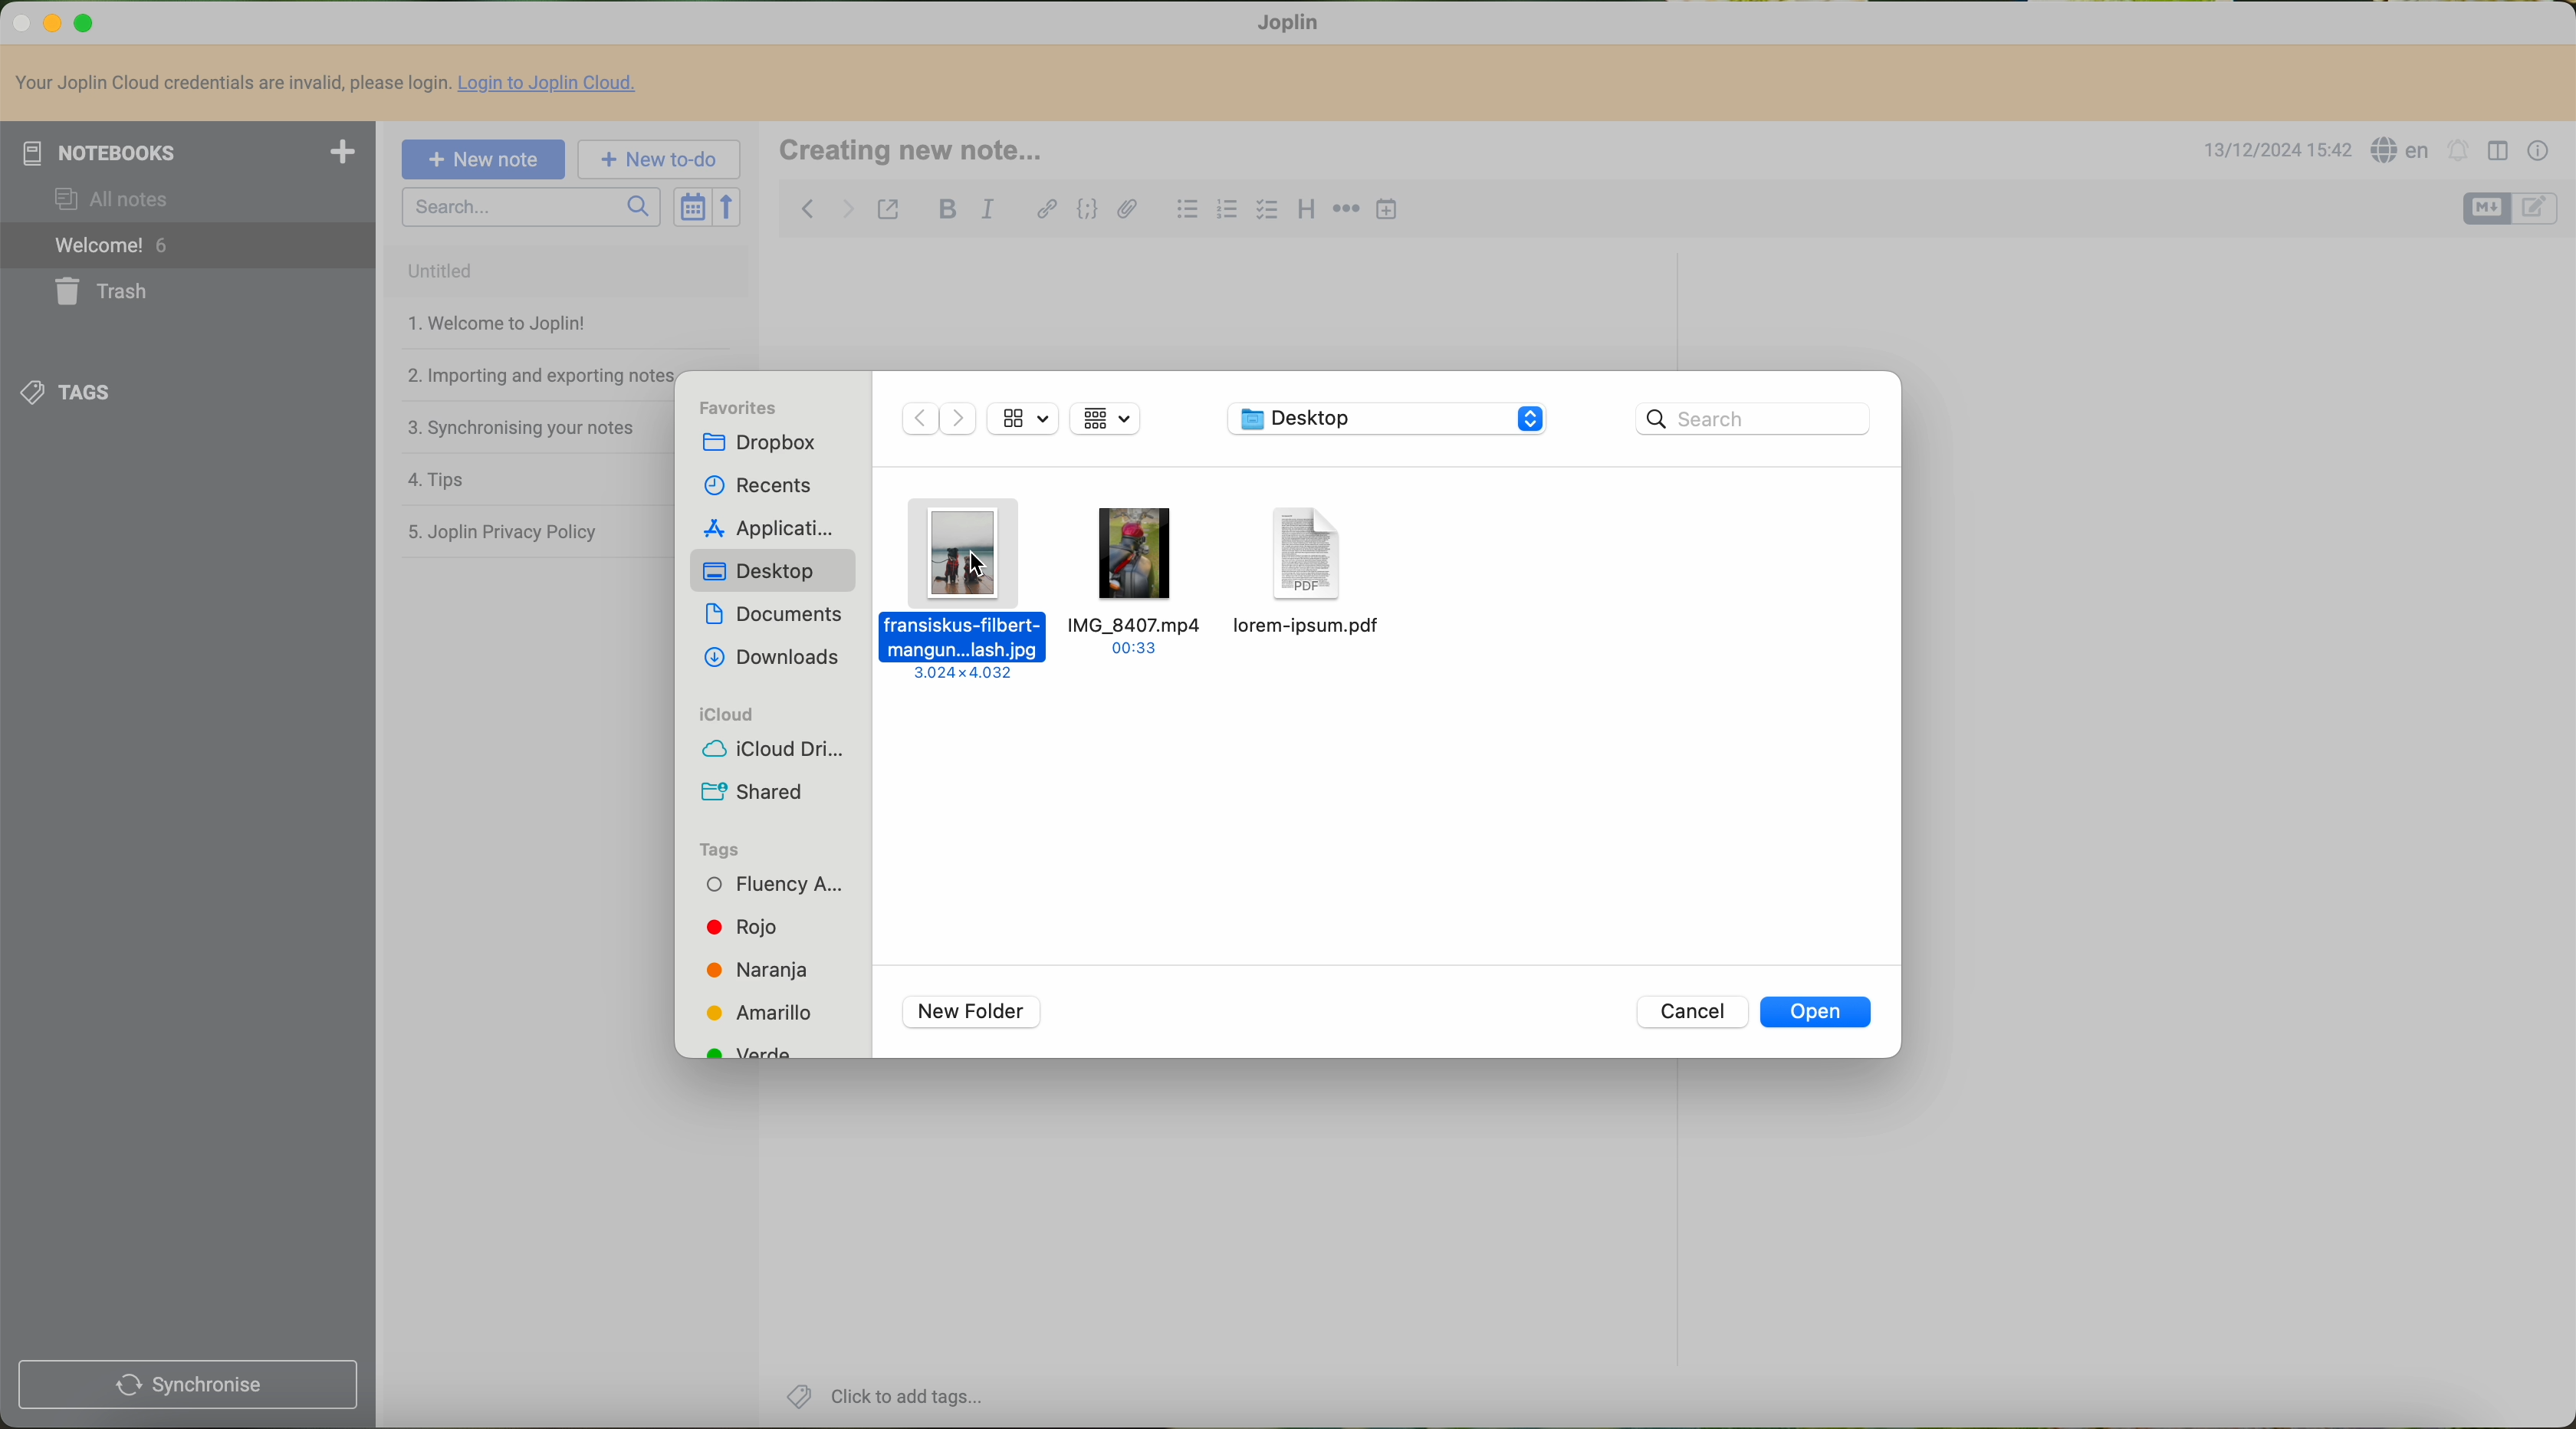 This screenshot has height=1429, width=2576. What do you see at coordinates (482, 160) in the screenshot?
I see `new note` at bounding box center [482, 160].